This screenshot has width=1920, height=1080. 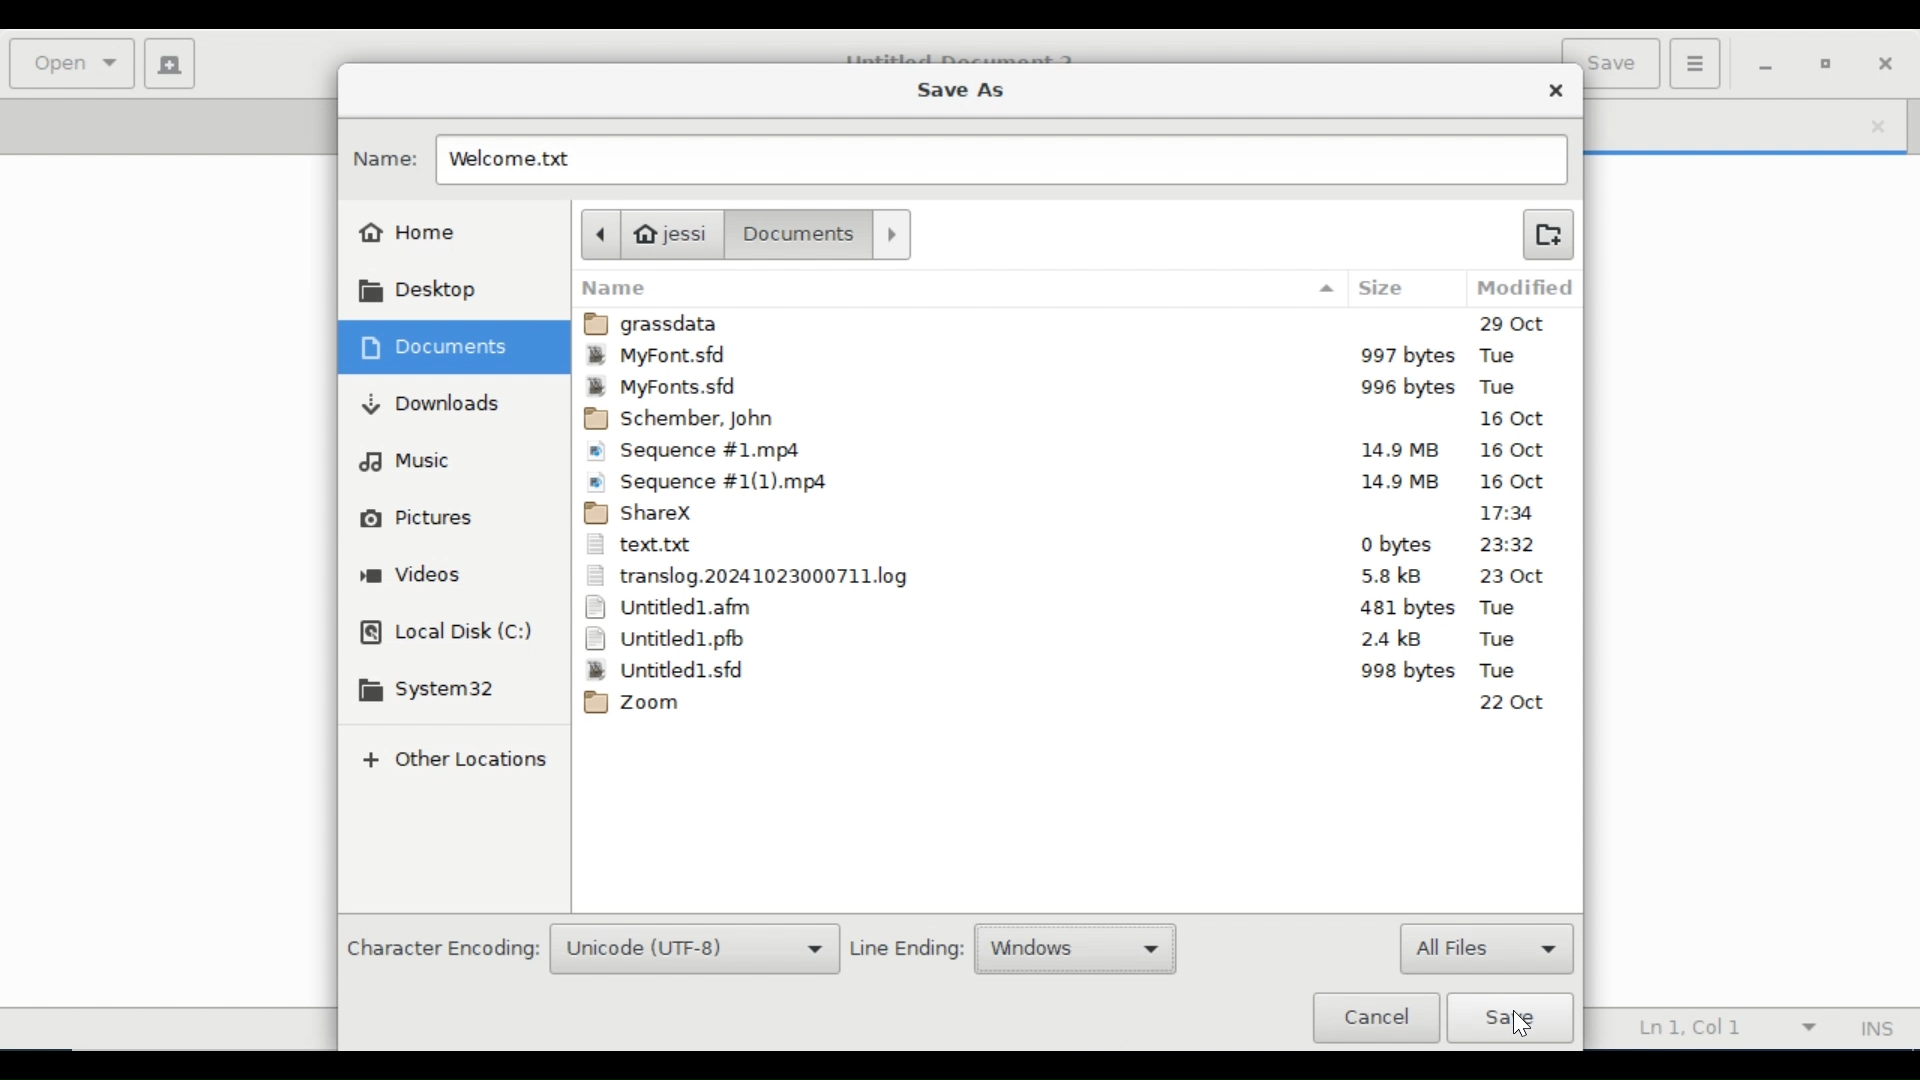 I want to click on MyFont.sfd 995bytes Tue, so click(x=1077, y=388).